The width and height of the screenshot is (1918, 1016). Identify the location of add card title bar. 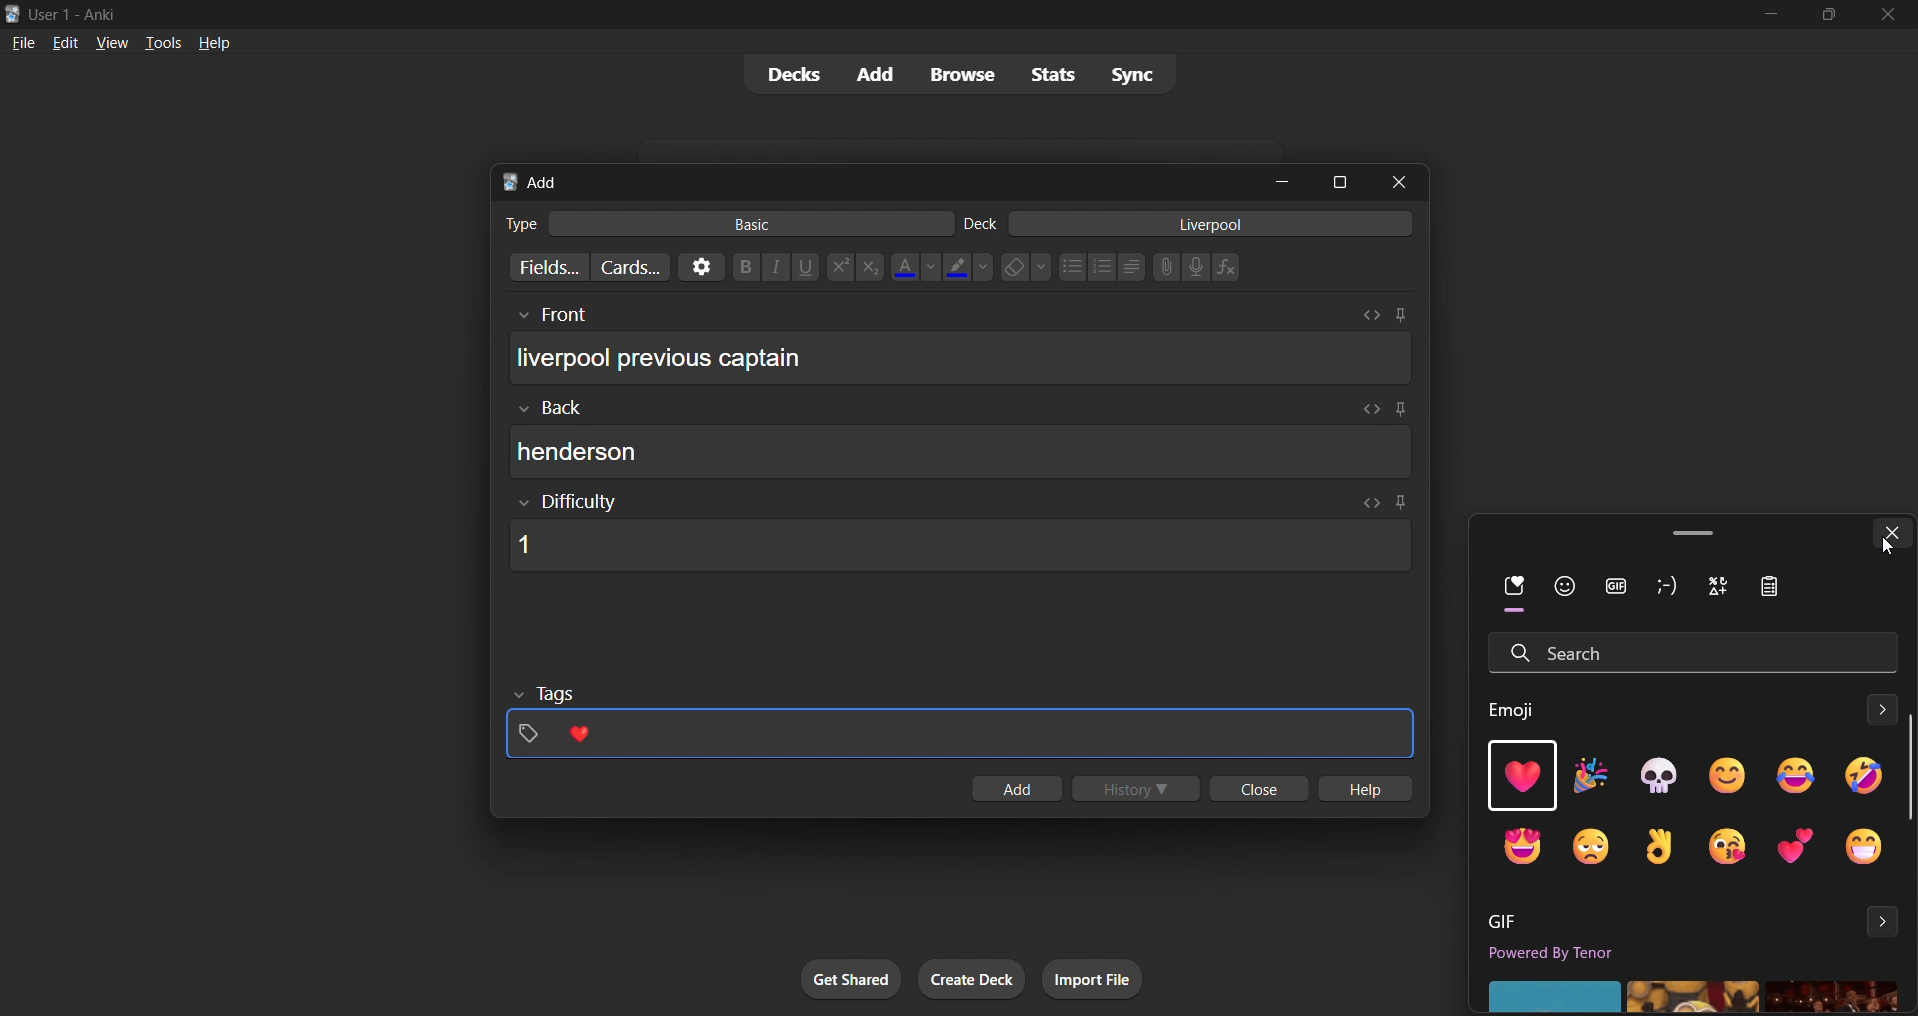
(874, 179).